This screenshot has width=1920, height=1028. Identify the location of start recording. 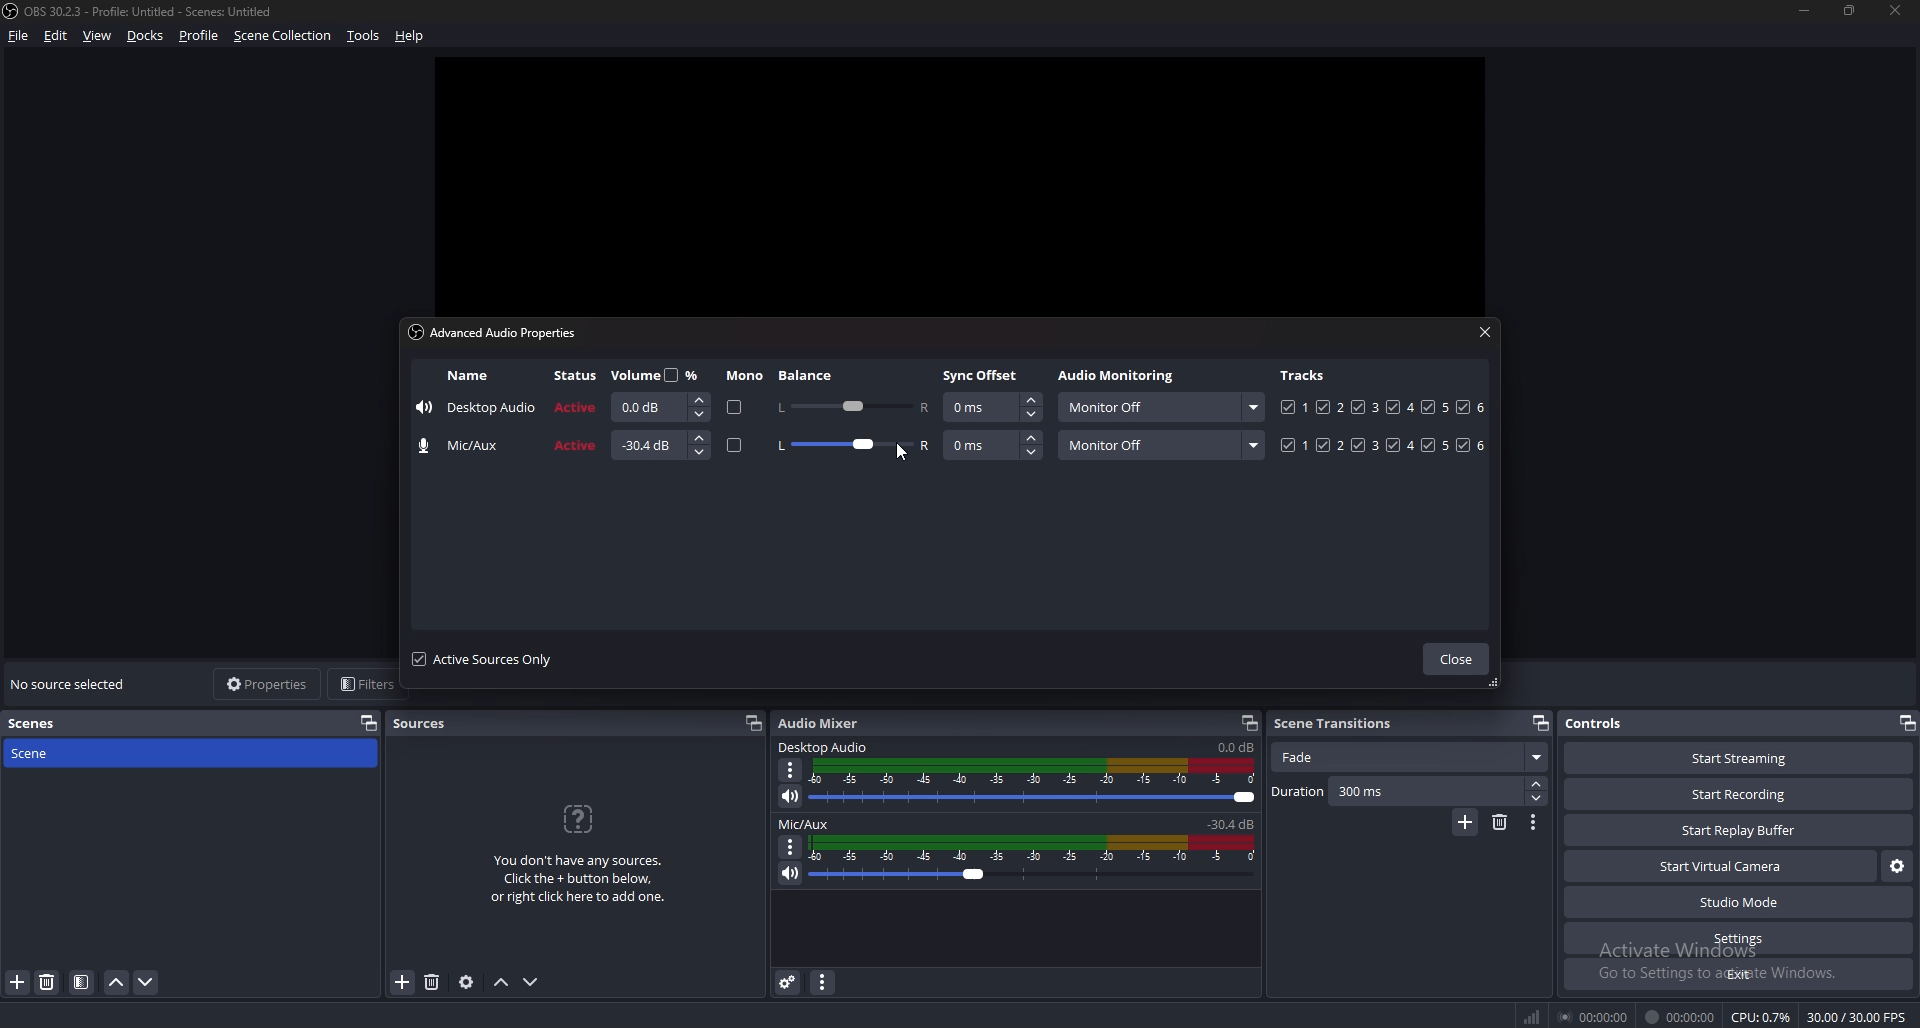
(1740, 794).